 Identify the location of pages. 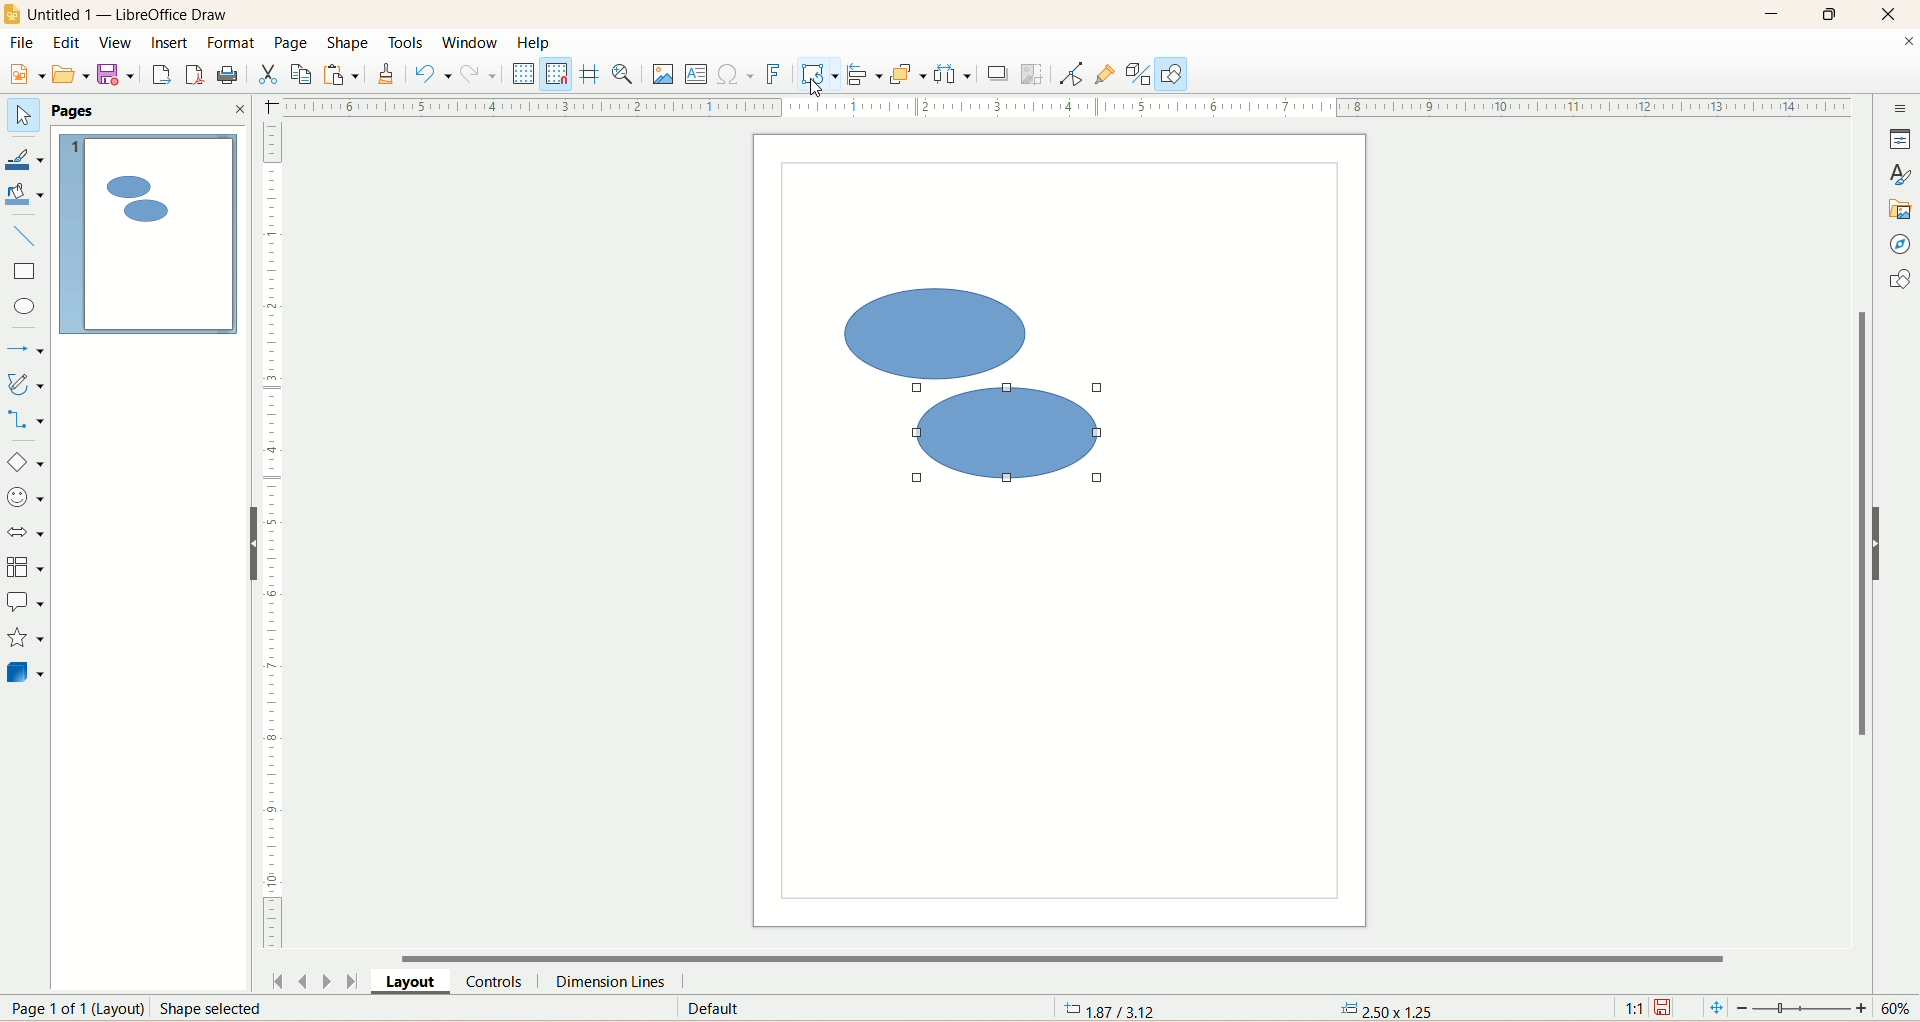
(77, 111).